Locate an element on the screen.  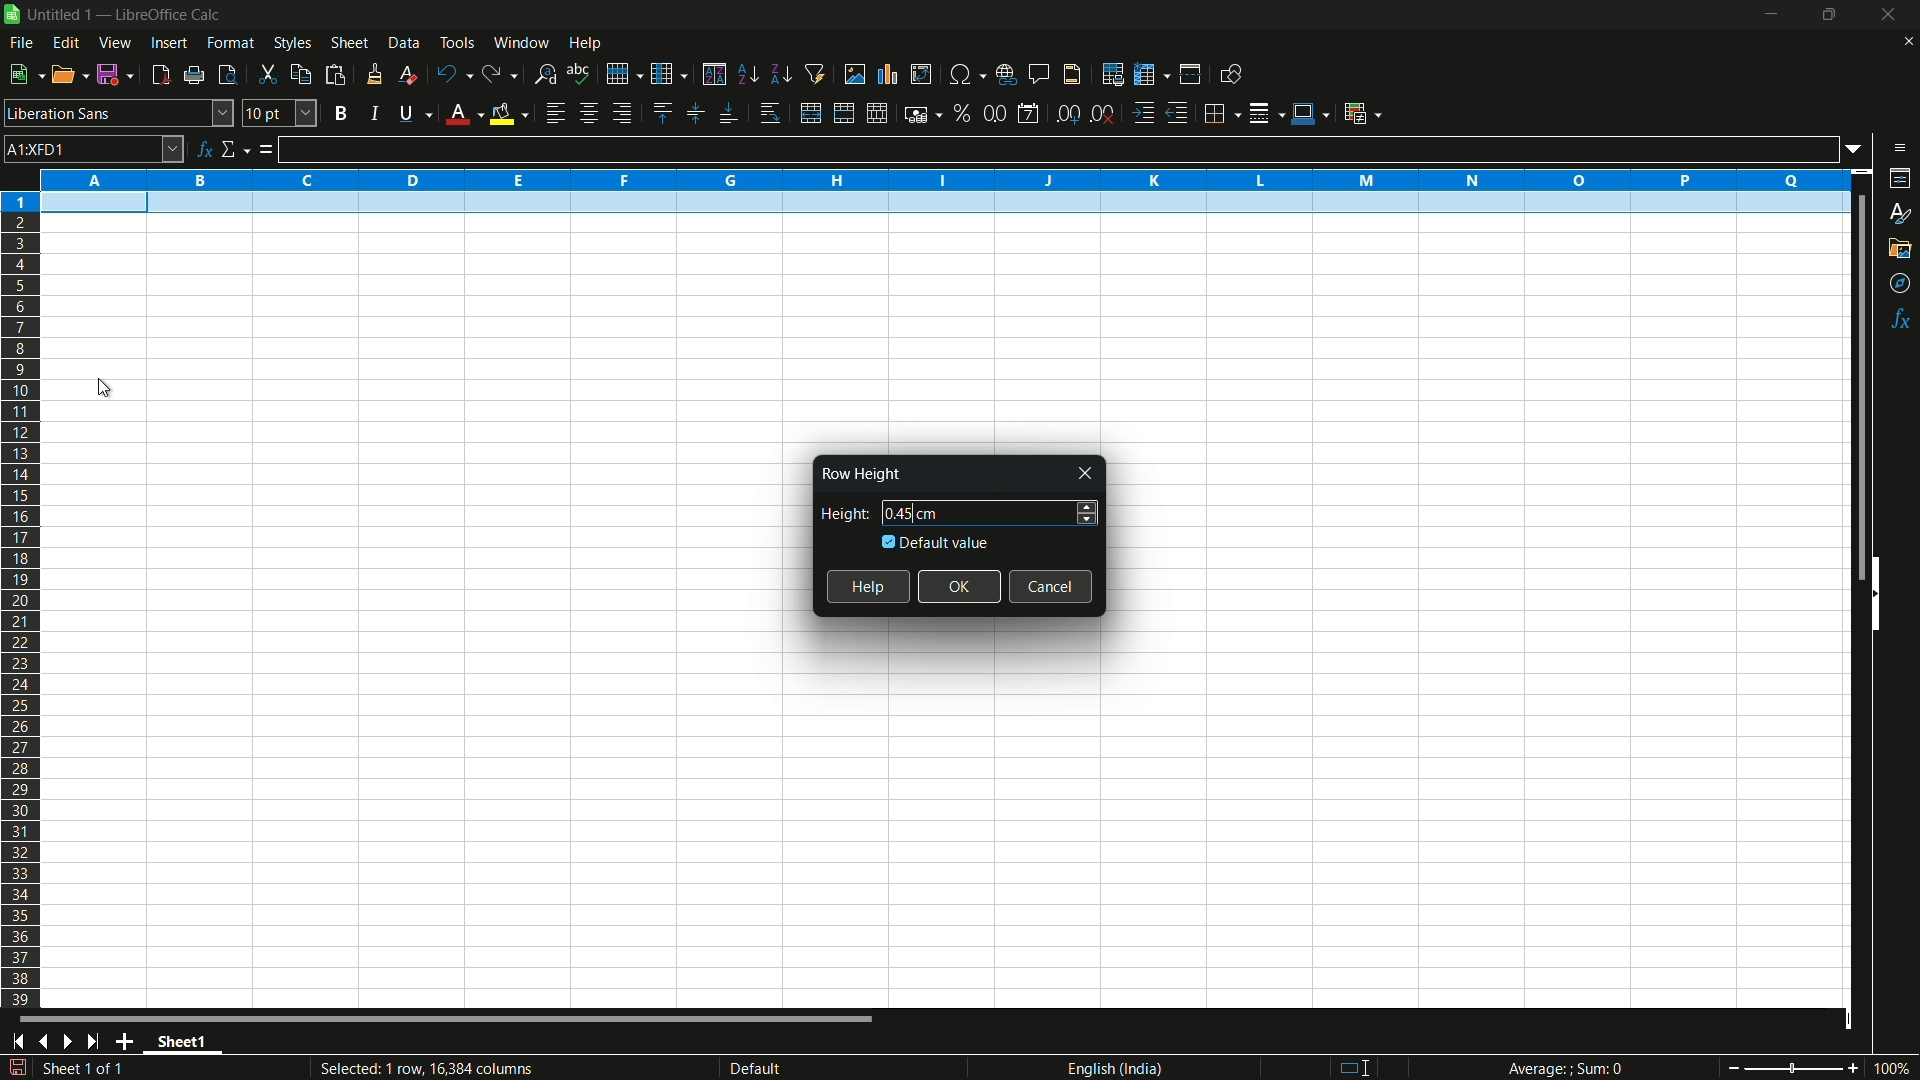
background fill is located at coordinates (508, 113).